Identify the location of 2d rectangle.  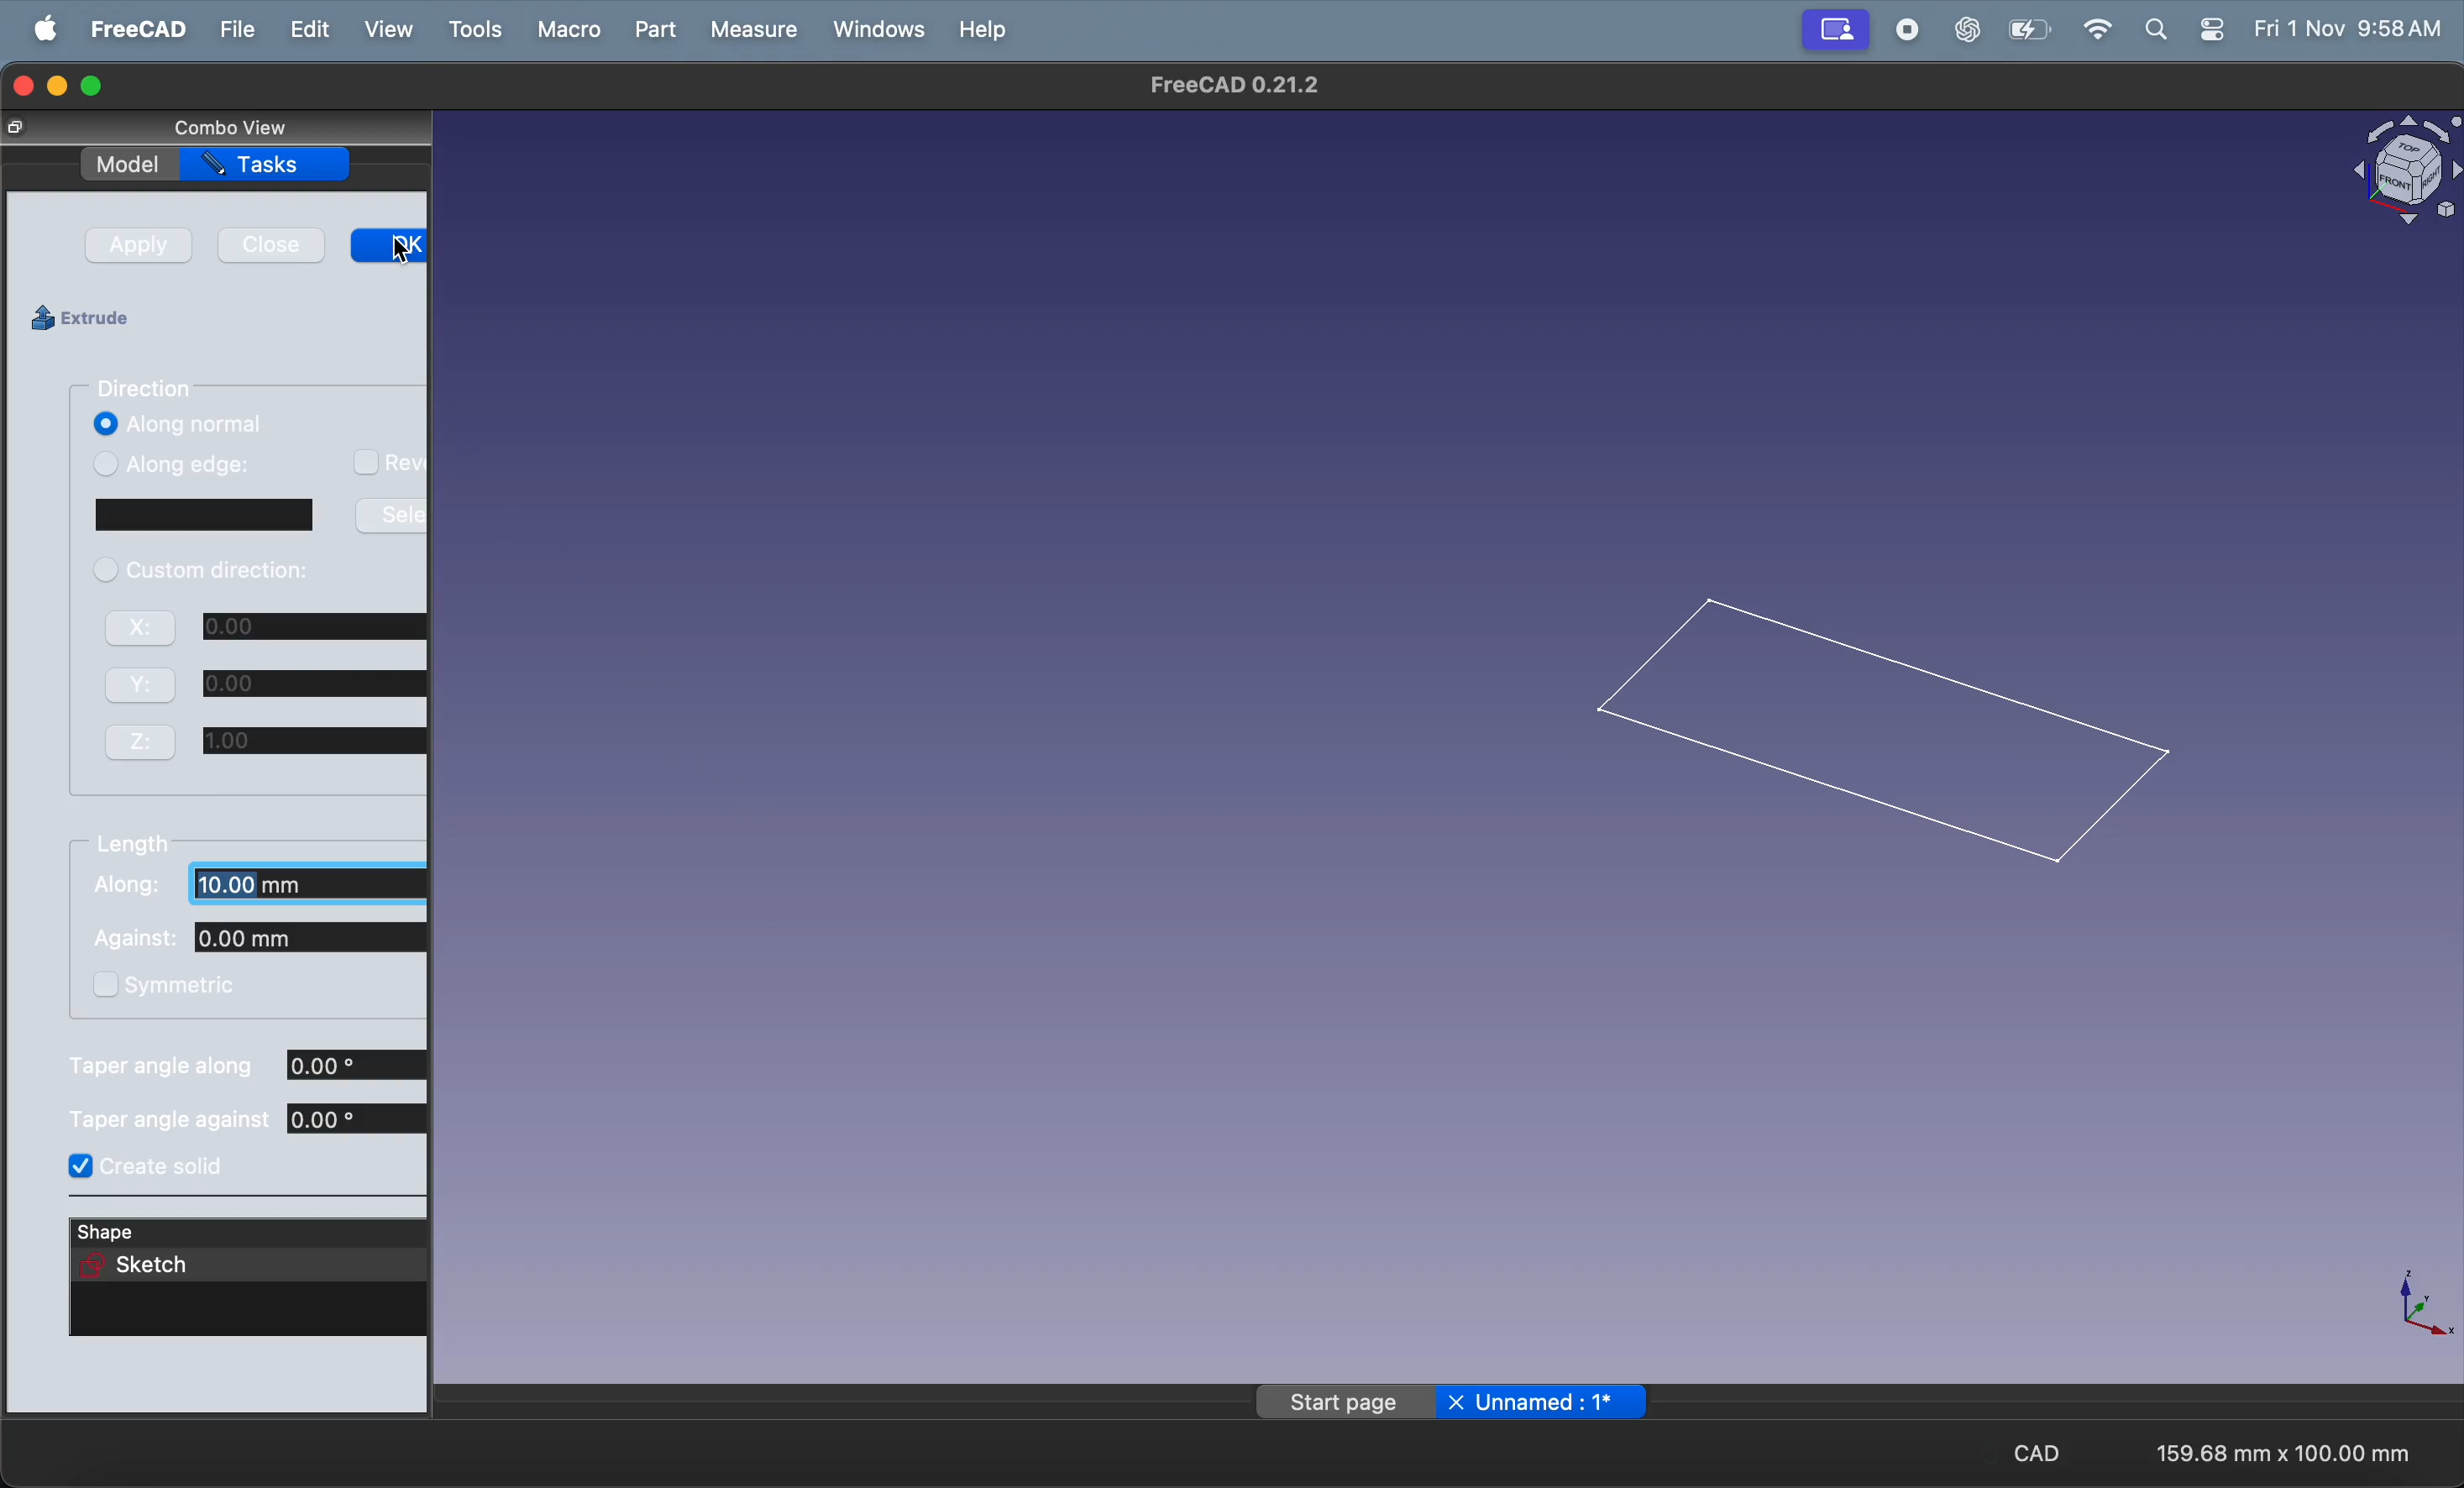
(1878, 729).